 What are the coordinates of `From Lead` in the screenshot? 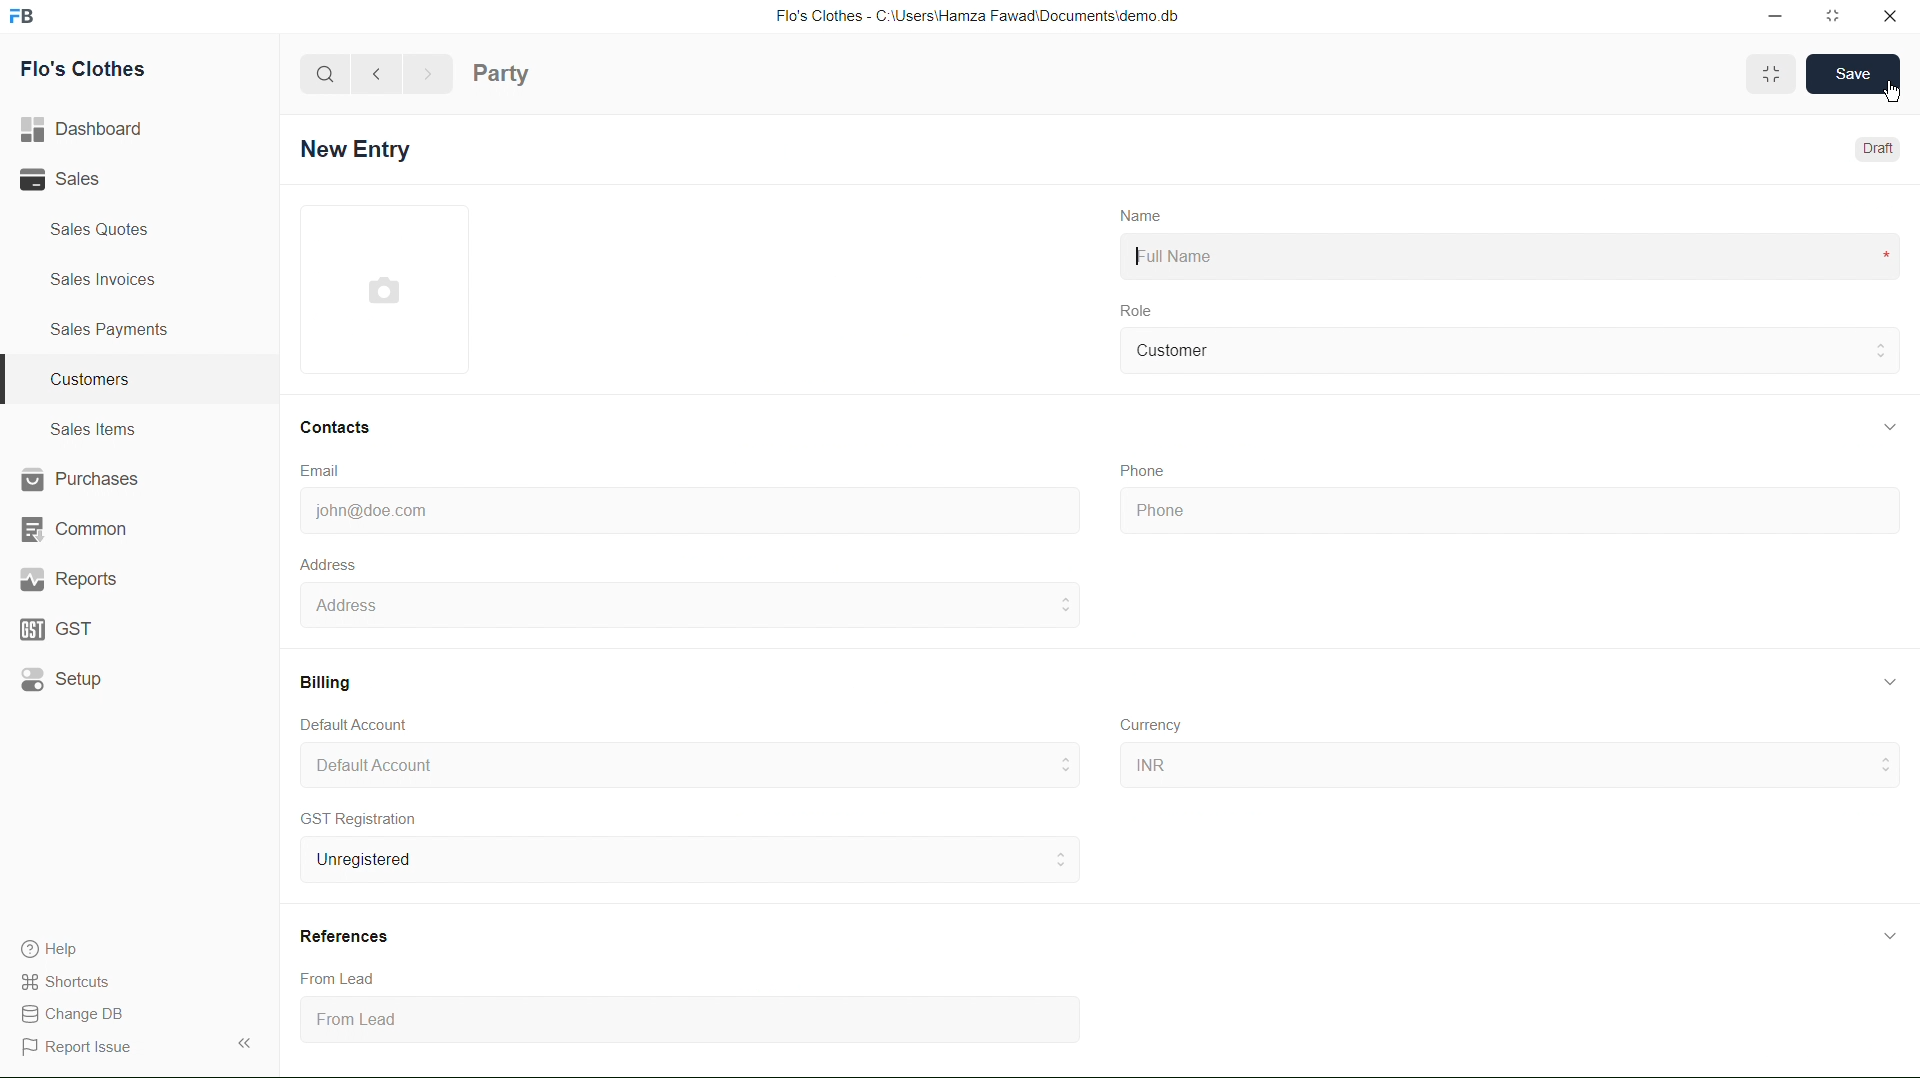 It's located at (344, 976).